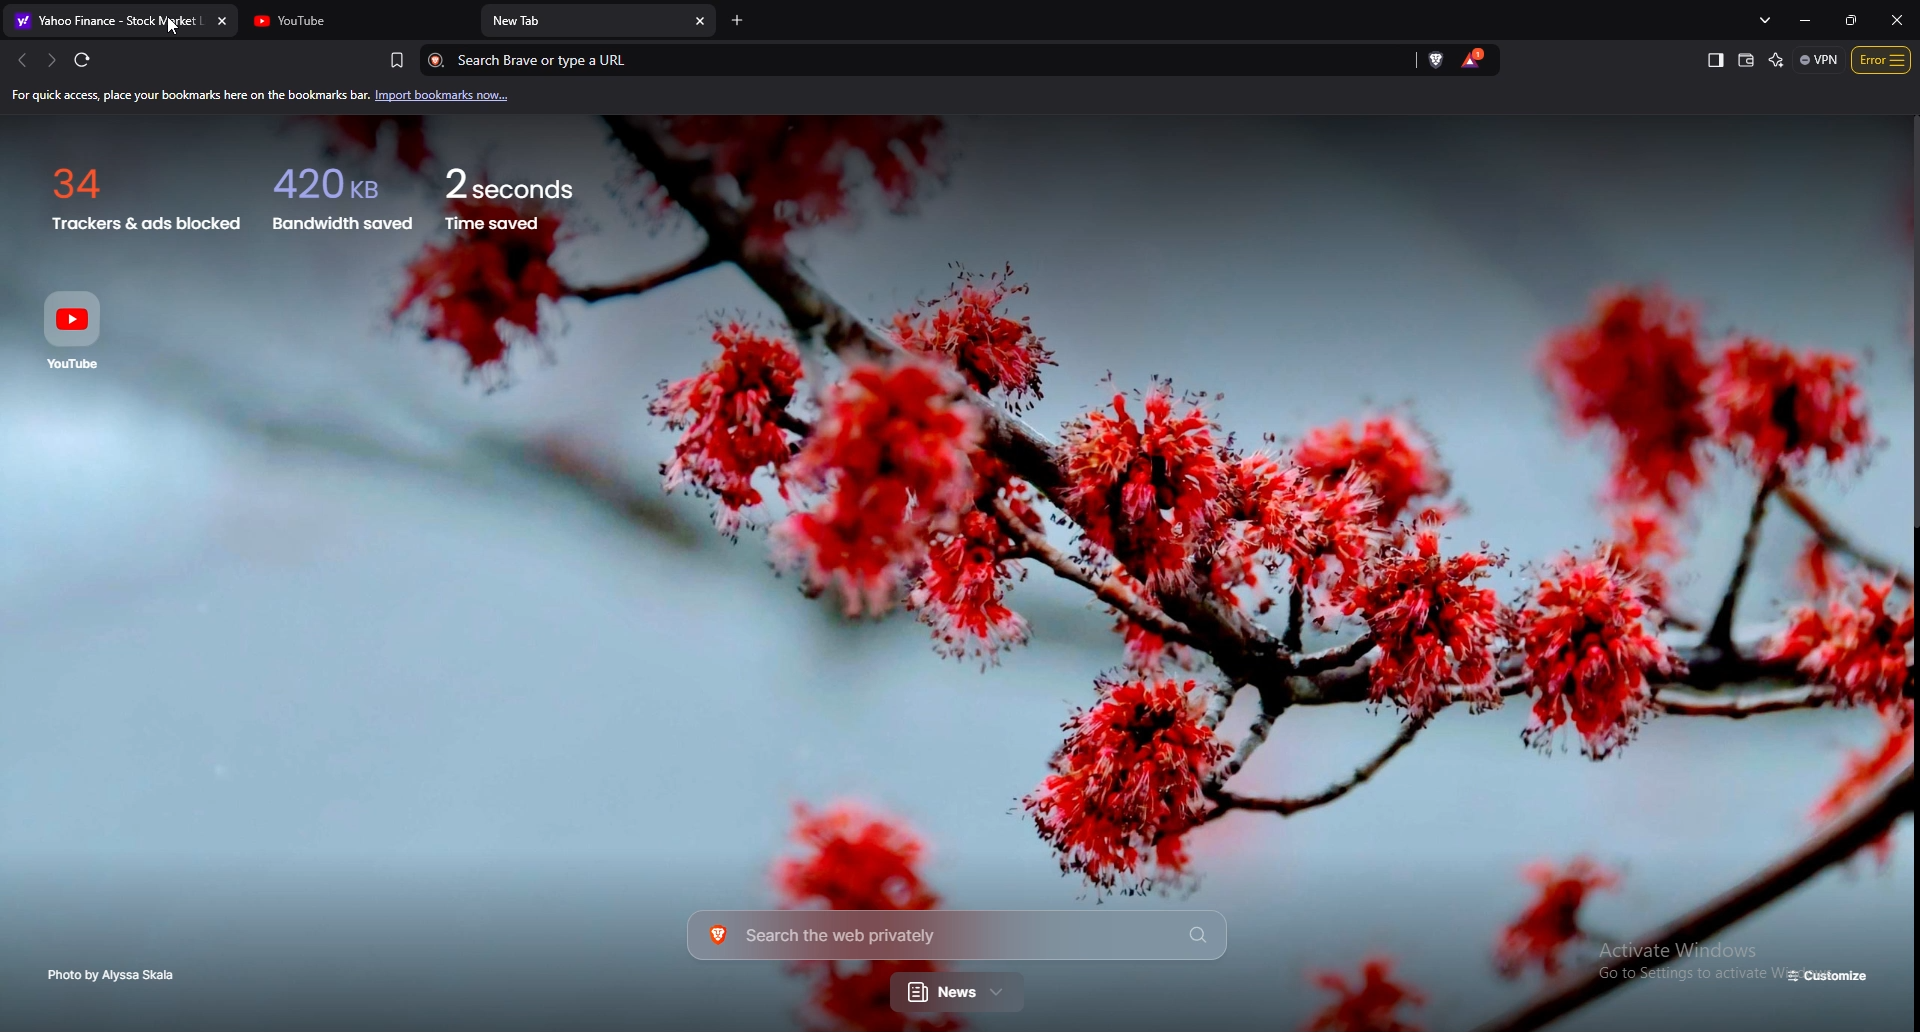 This screenshot has width=1920, height=1032. Describe the element at coordinates (1897, 19) in the screenshot. I see `close` at that location.